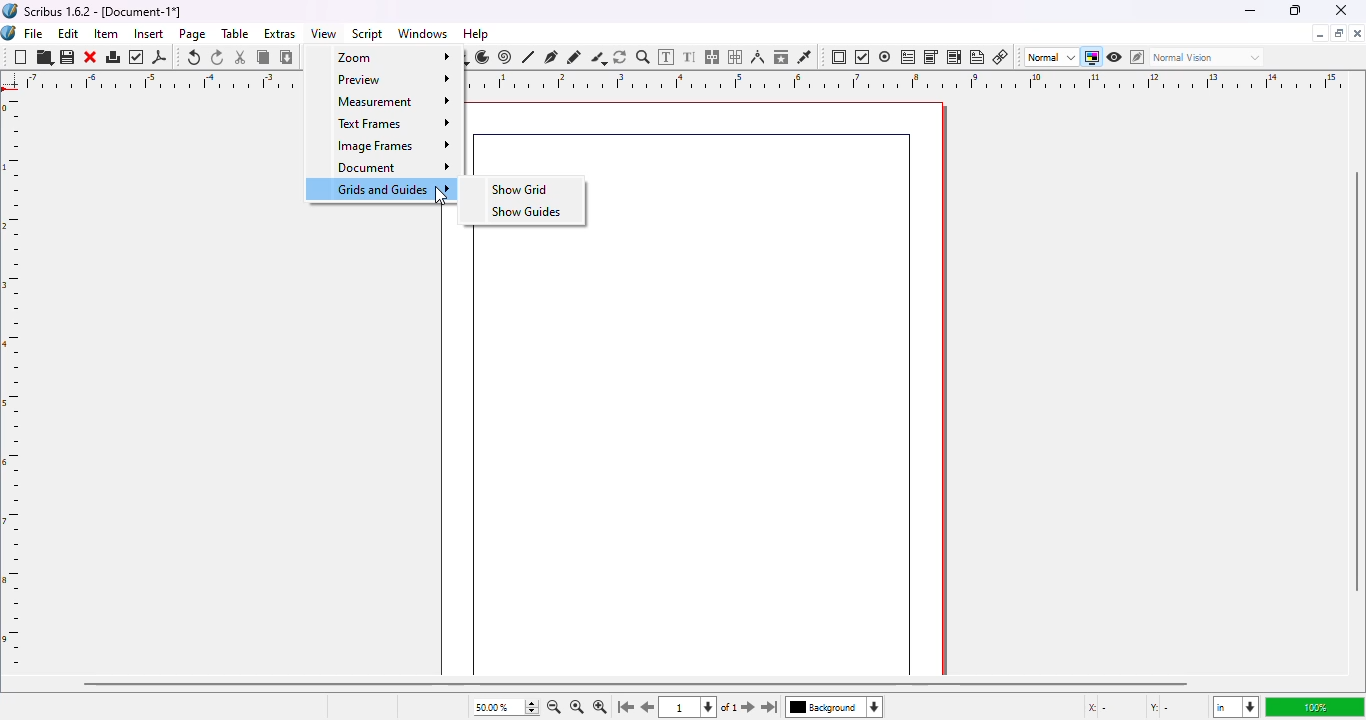 This screenshot has width=1366, height=720. I want to click on in, so click(1234, 708).